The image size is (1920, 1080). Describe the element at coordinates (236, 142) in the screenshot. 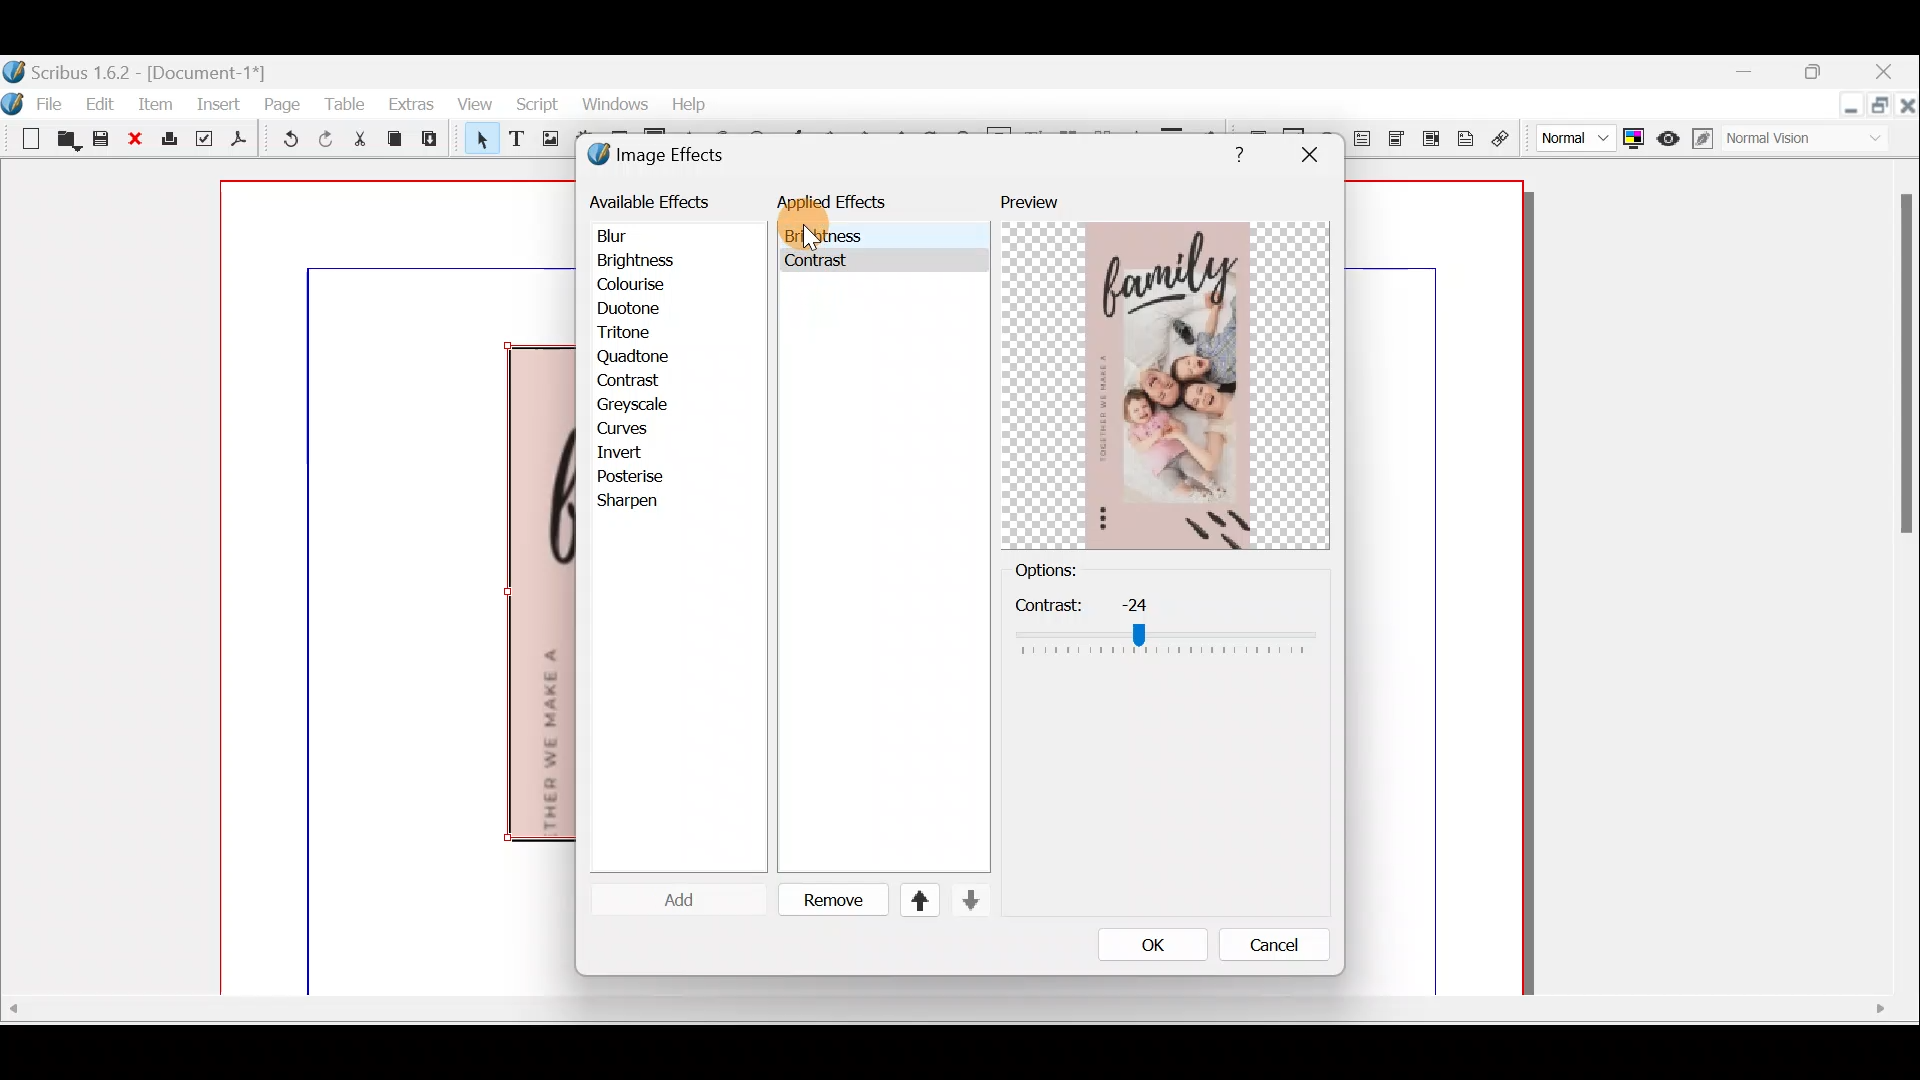

I see `Save as PDF` at that location.